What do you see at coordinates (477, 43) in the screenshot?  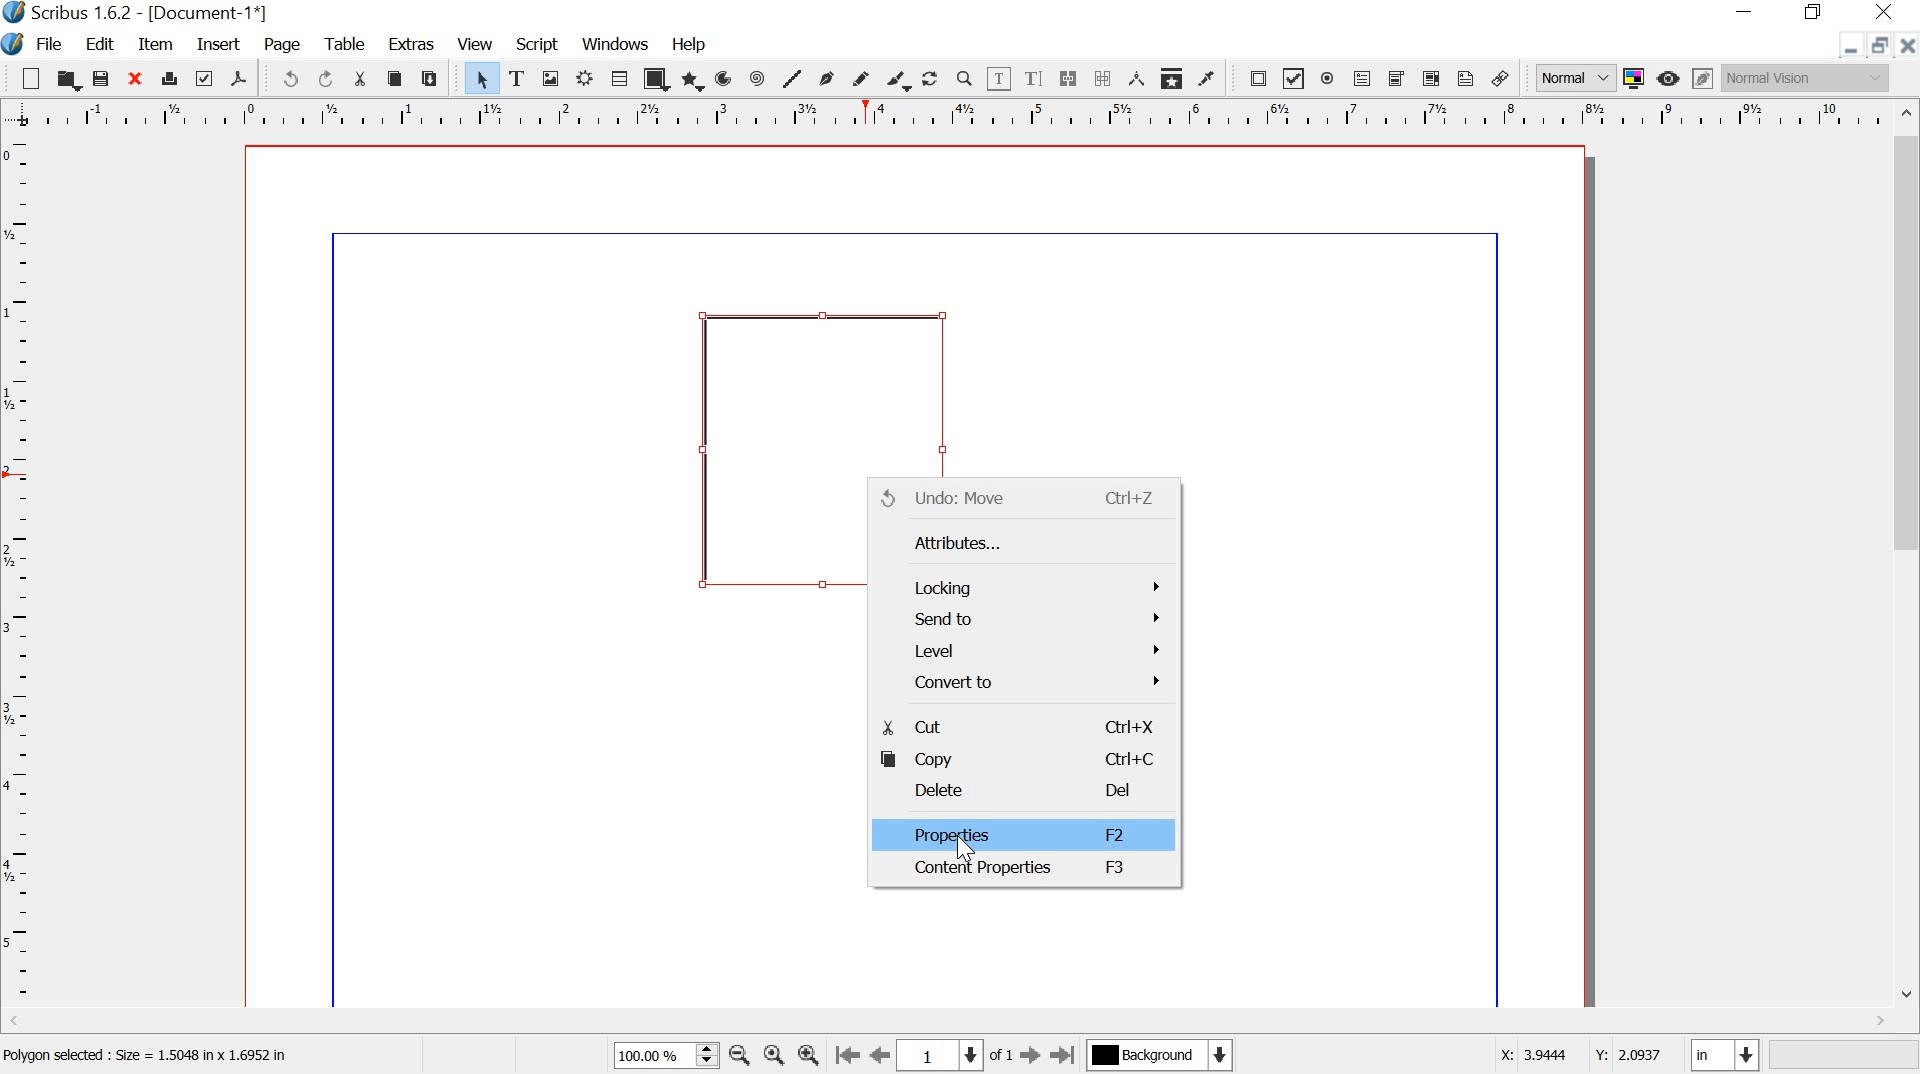 I see `view` at bounding box center [477, 43].